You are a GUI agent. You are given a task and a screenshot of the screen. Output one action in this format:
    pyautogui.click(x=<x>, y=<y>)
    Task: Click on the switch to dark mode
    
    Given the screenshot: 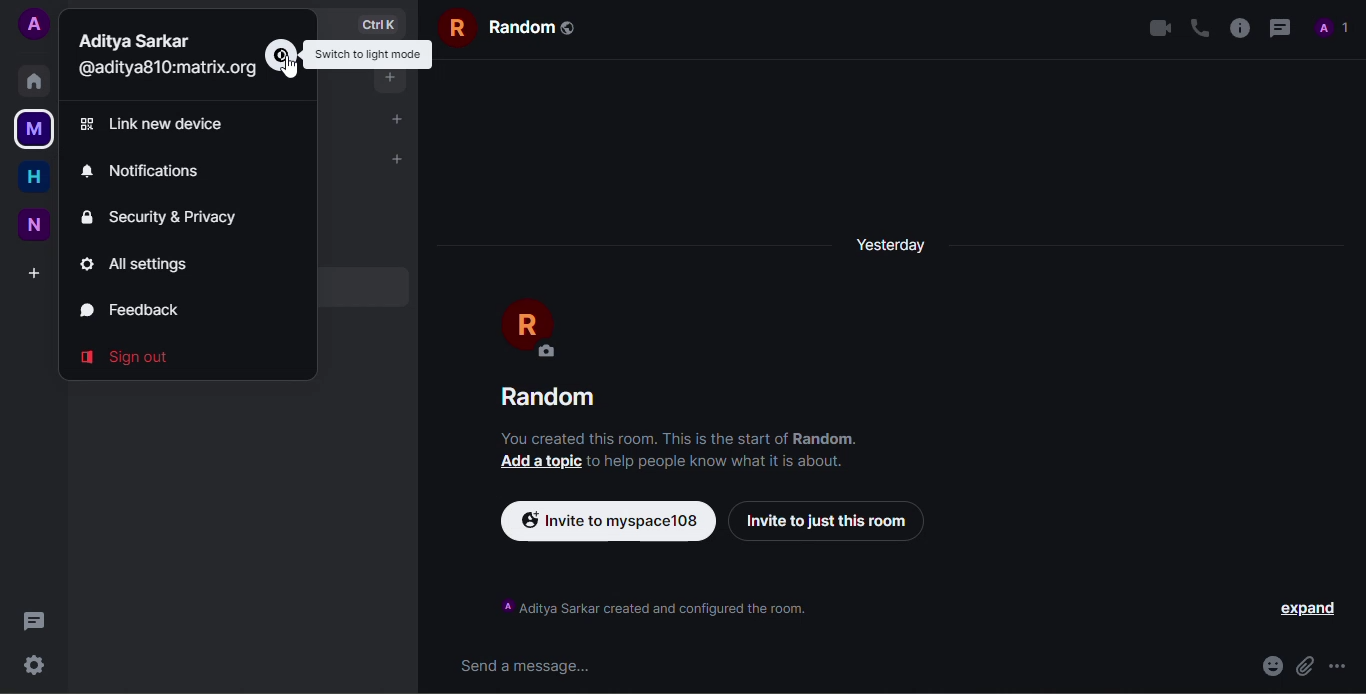 What is the action you would take?
    pyautogui.click(x=282, y=56)
    